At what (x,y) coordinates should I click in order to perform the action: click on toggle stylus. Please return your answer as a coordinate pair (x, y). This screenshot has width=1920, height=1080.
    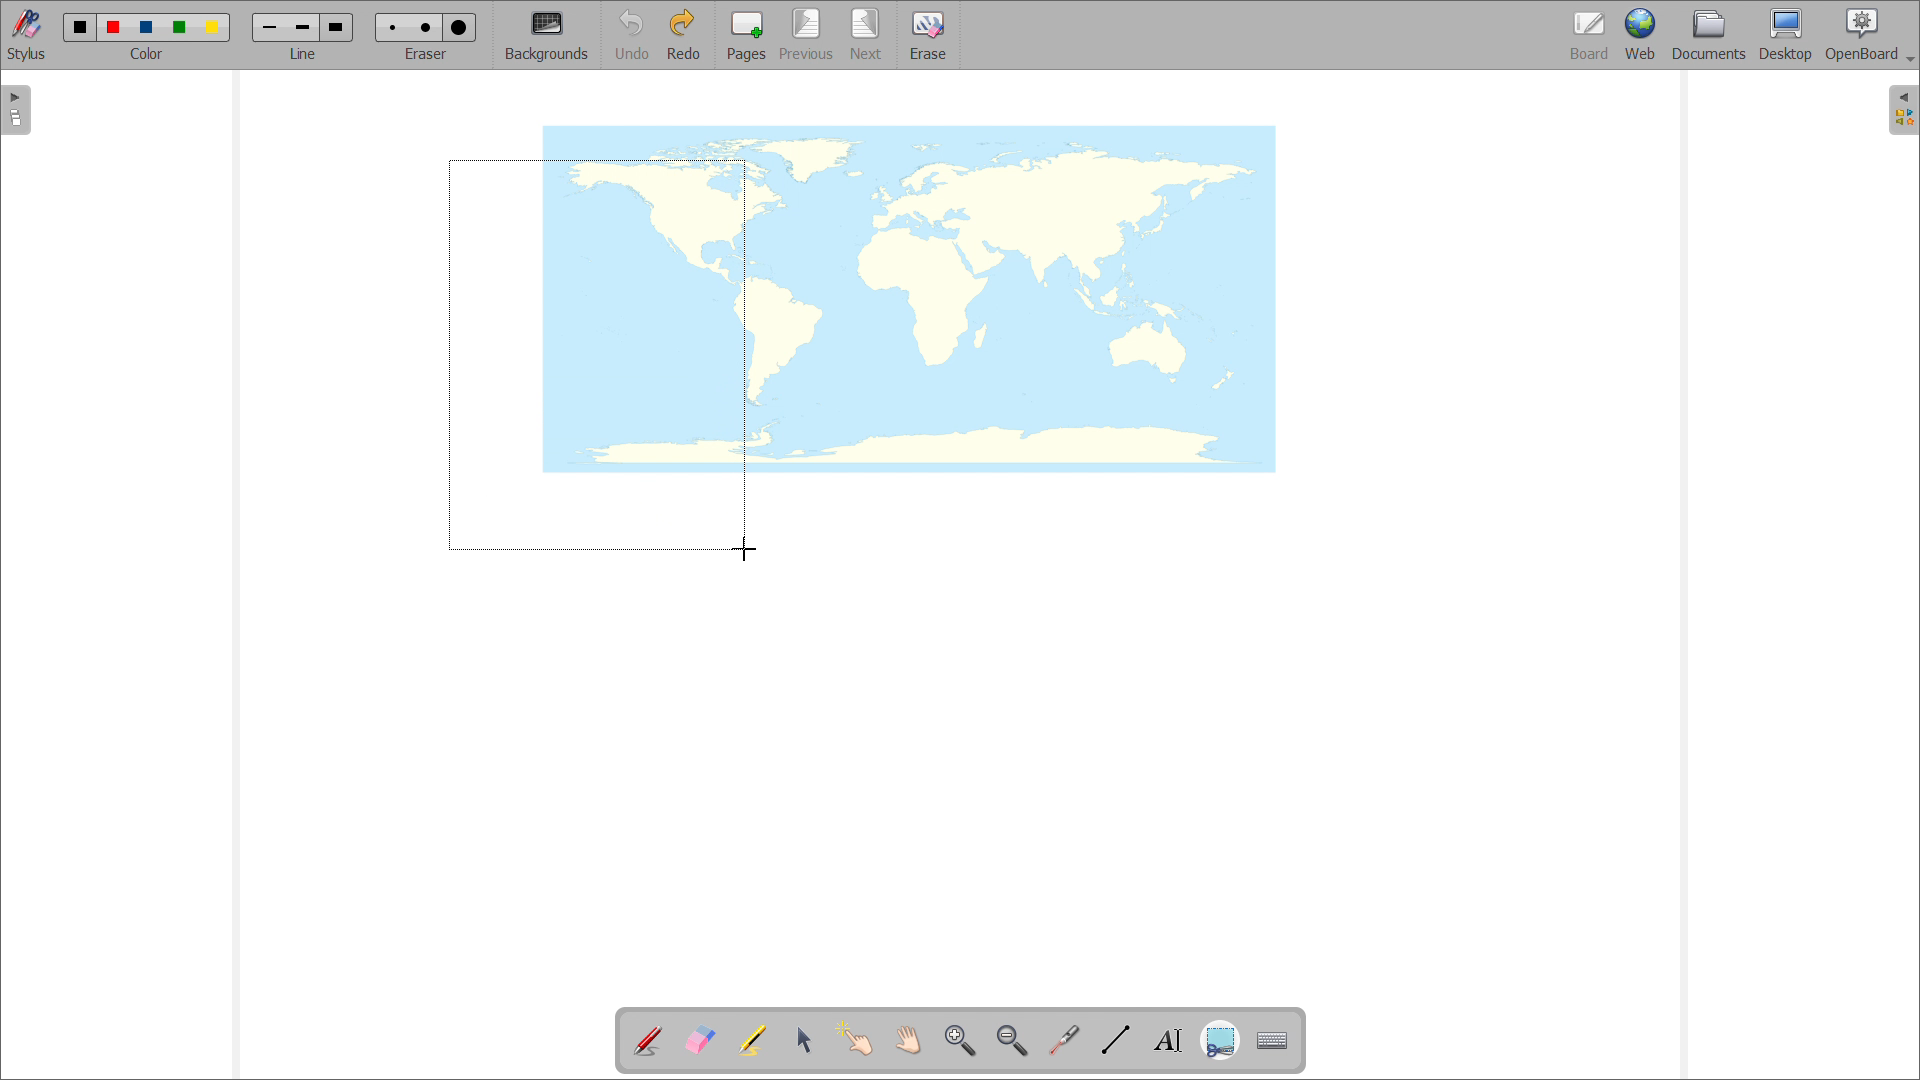
    Looking at the image, I should click on (29, 35).